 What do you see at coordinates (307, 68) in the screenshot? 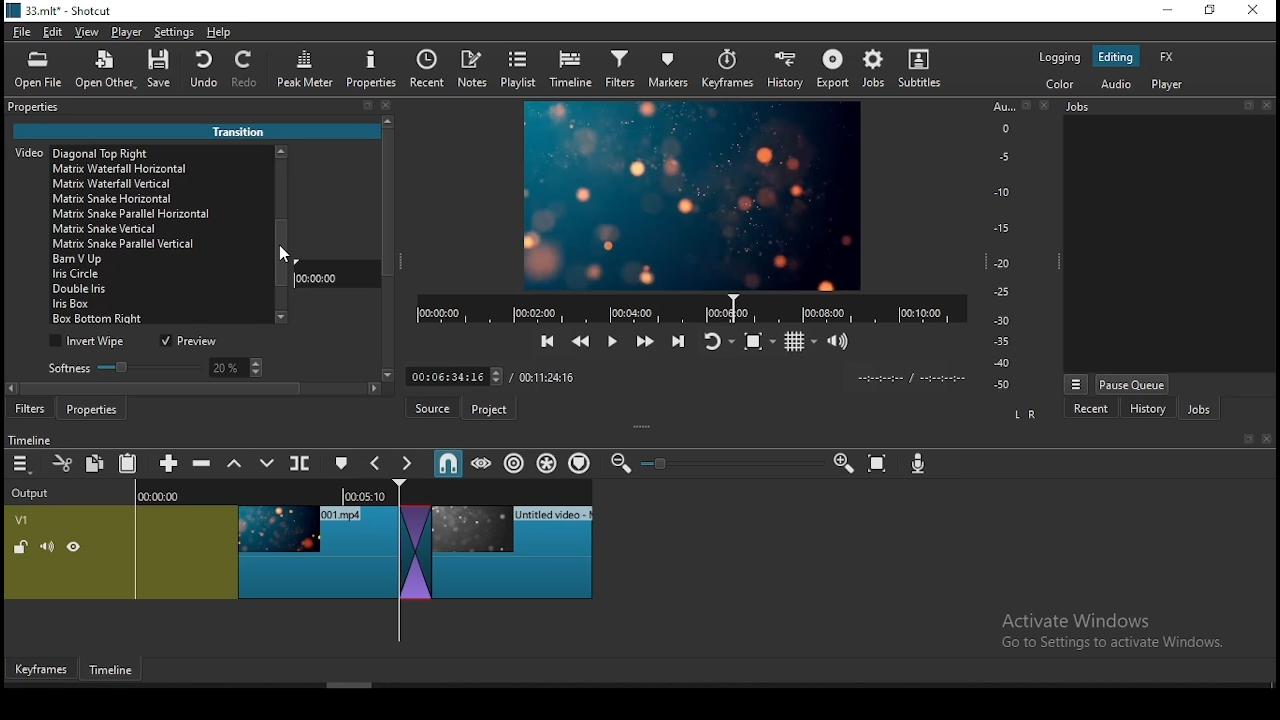
I see `peak meter` at bounding box center [307, 68].